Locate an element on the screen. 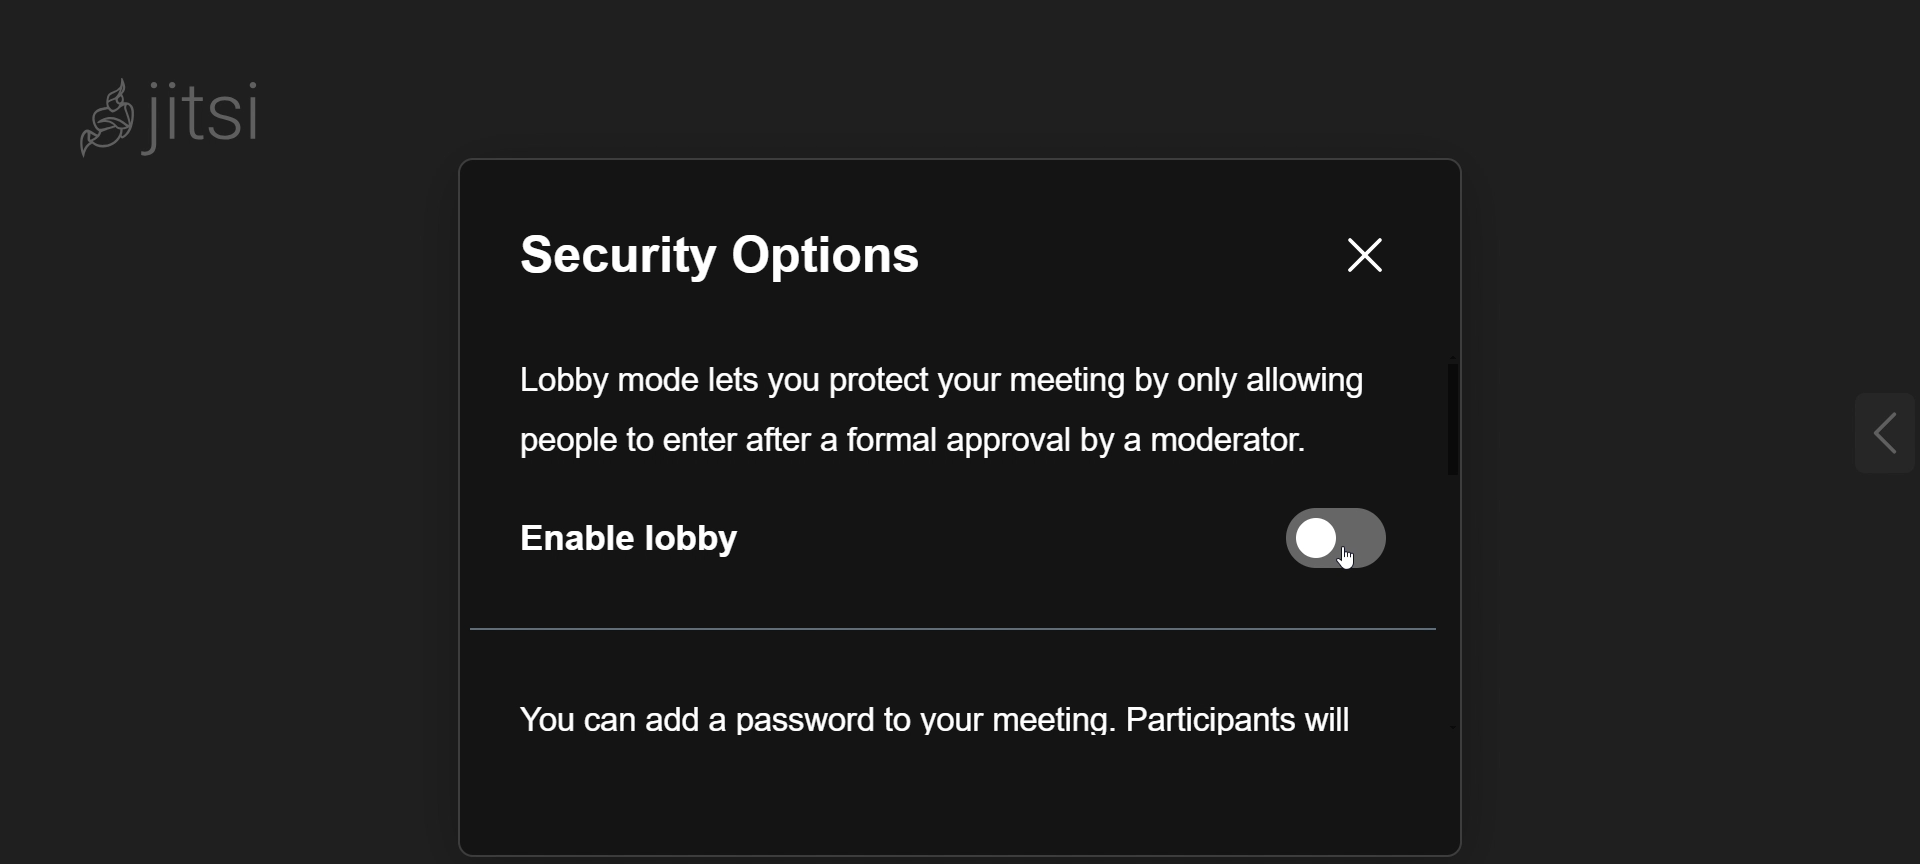 The height and width of the screenshot is (864, 1920). Enable Lobby Option is located at coordinates (952, 550).